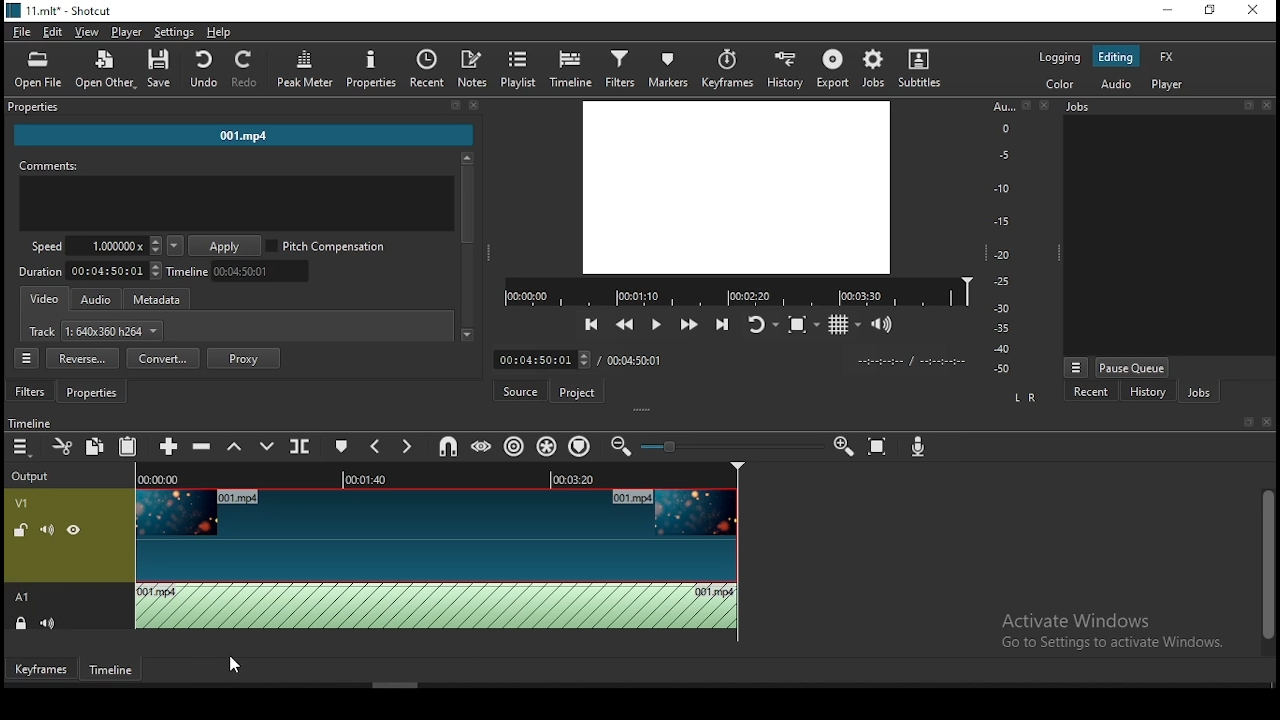 The width and height of the screenshot is (1280, 720). What do you see at coordinates (171, 446) in the screenshot?
I see `append` at bounding box center [171, 446].